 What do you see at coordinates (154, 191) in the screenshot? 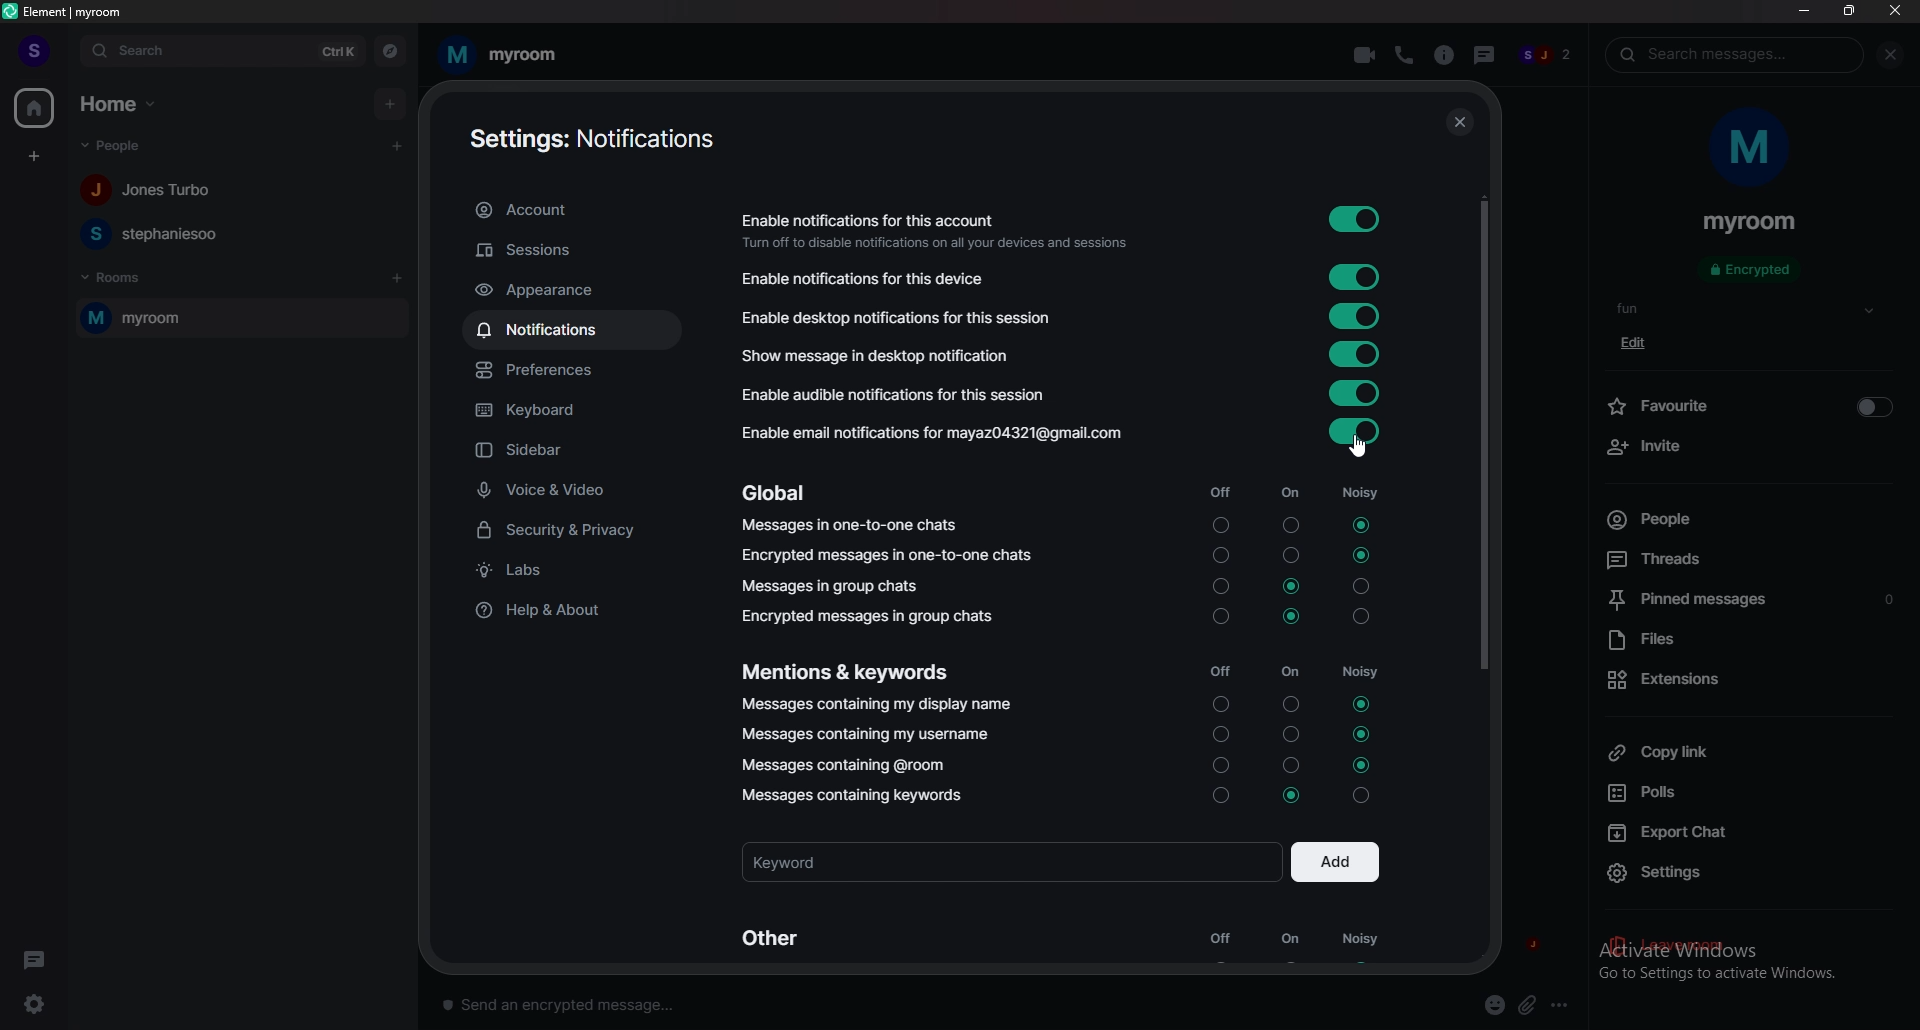
I see `people` at bounding box center [154, 191].